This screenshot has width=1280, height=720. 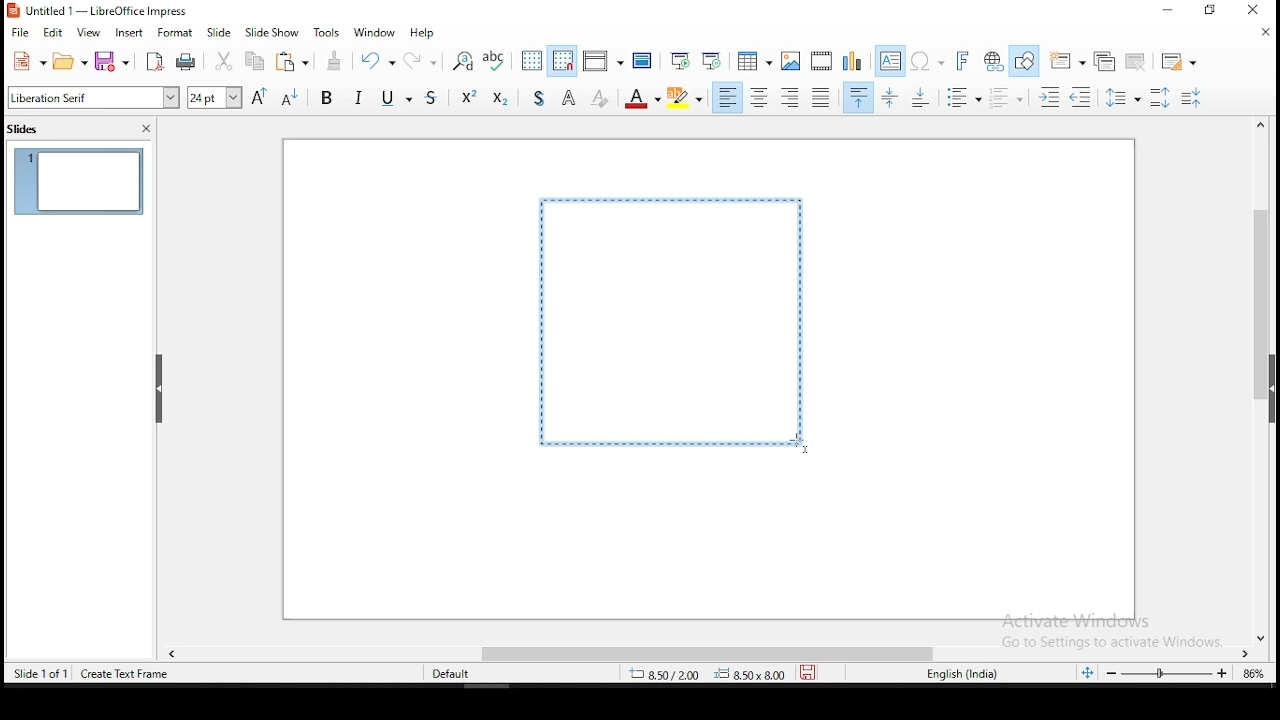 What do you see at coordinates (962, 61) in the screenshot?
I see `insert fontwork text` at bounding box center [962, 61].